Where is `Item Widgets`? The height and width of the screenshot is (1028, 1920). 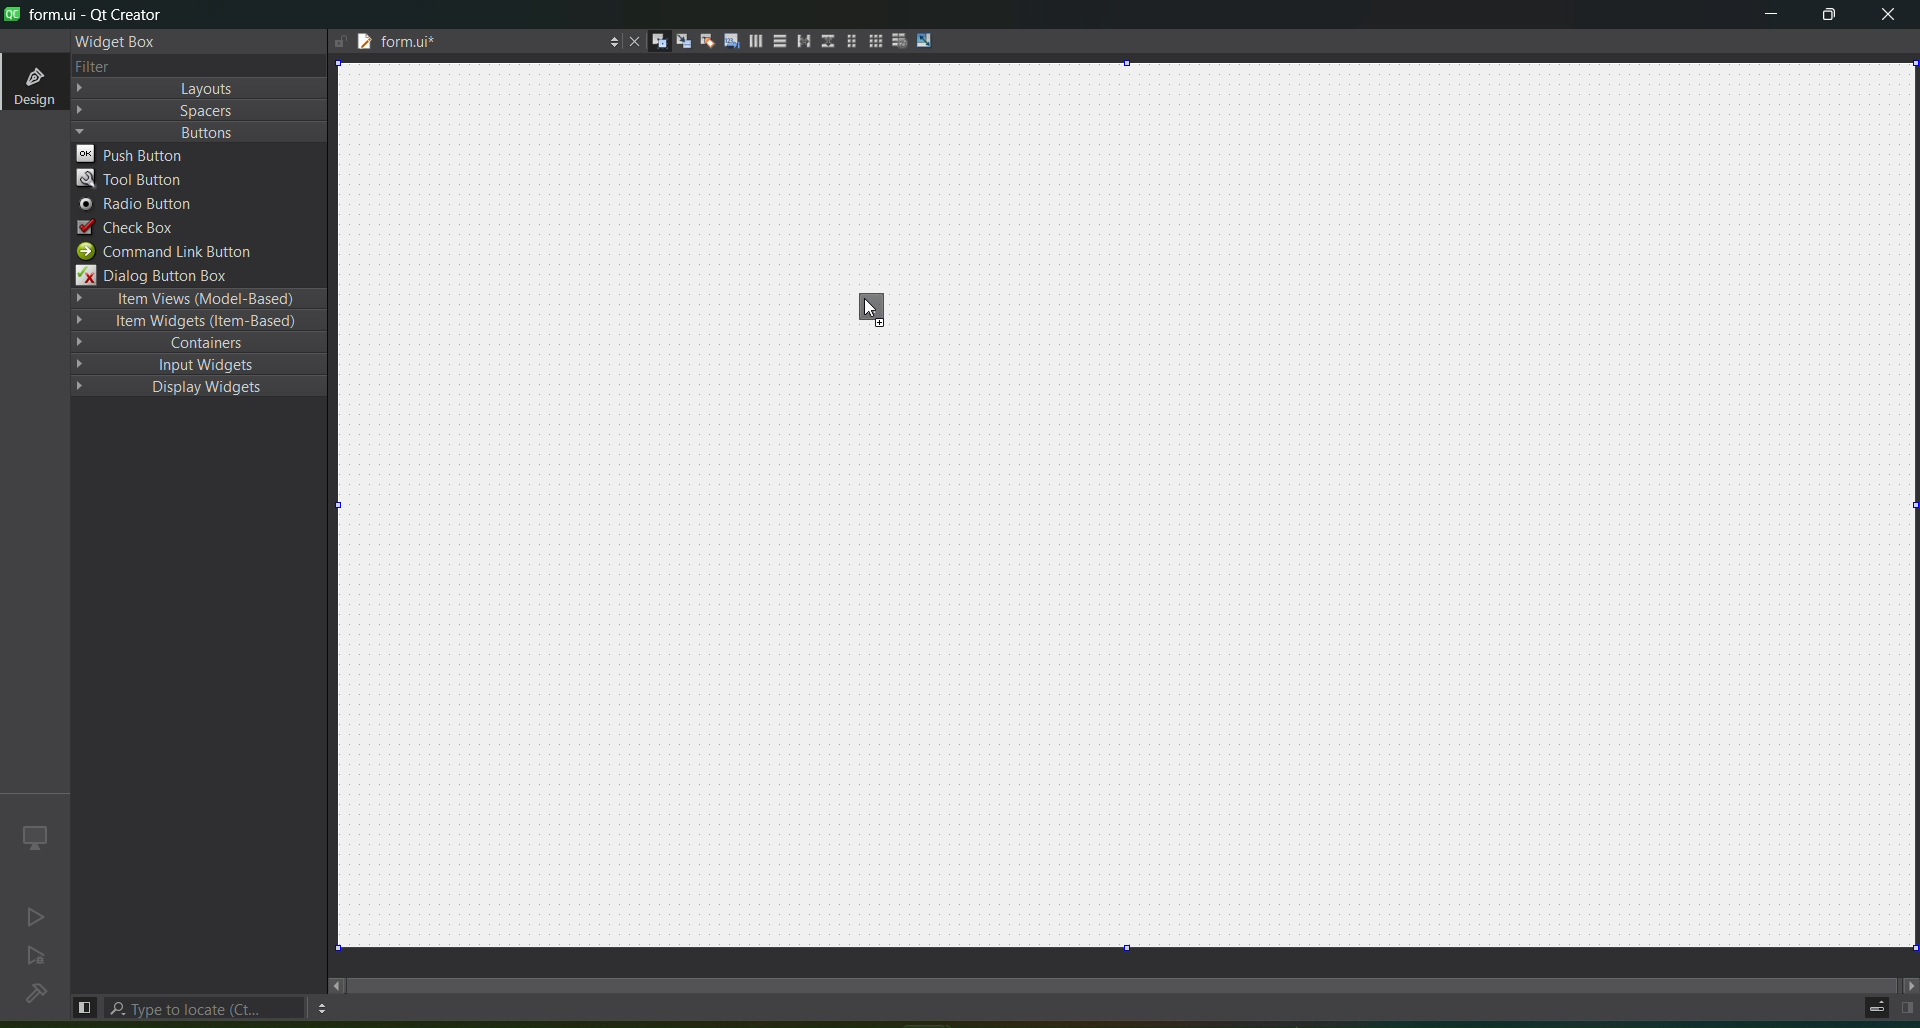
Item Widgets is located at coordinates (202, 320).